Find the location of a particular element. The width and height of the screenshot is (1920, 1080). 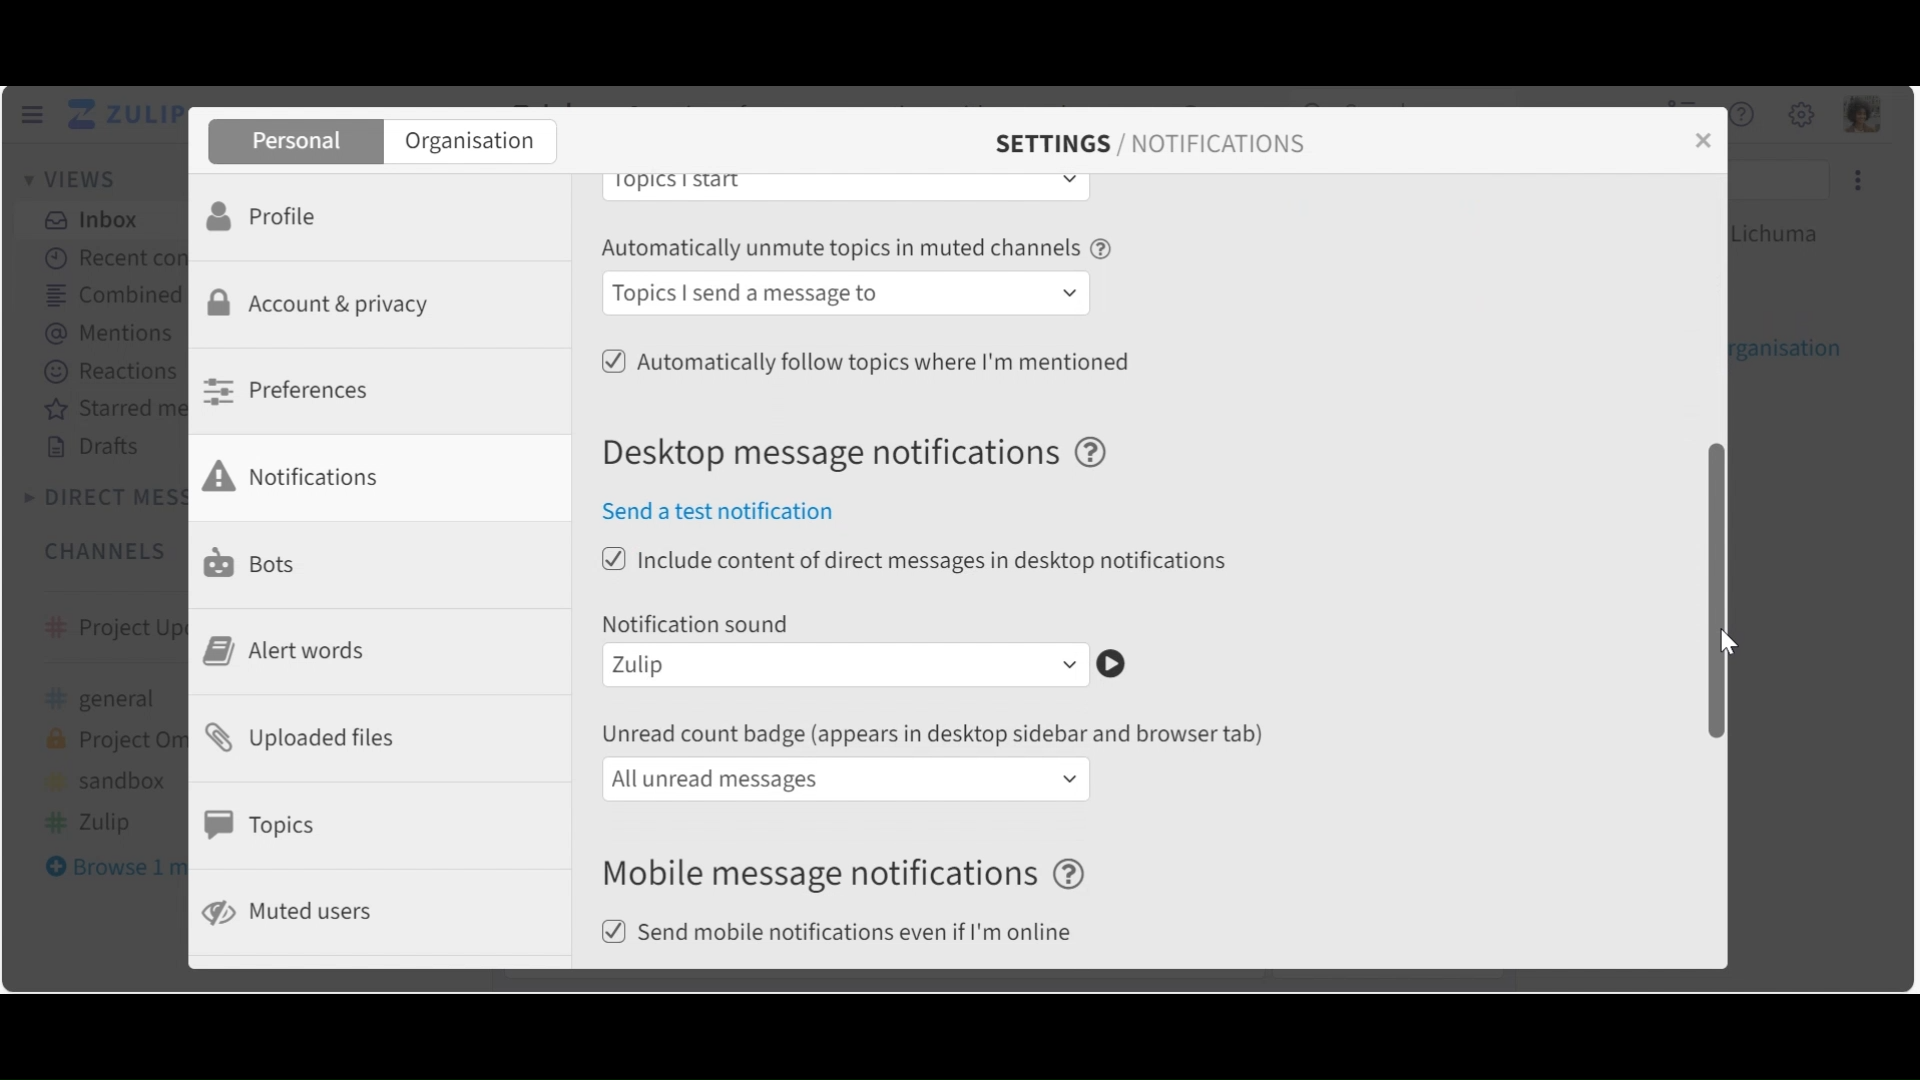

Preferences is located at coordinates (292, 390).